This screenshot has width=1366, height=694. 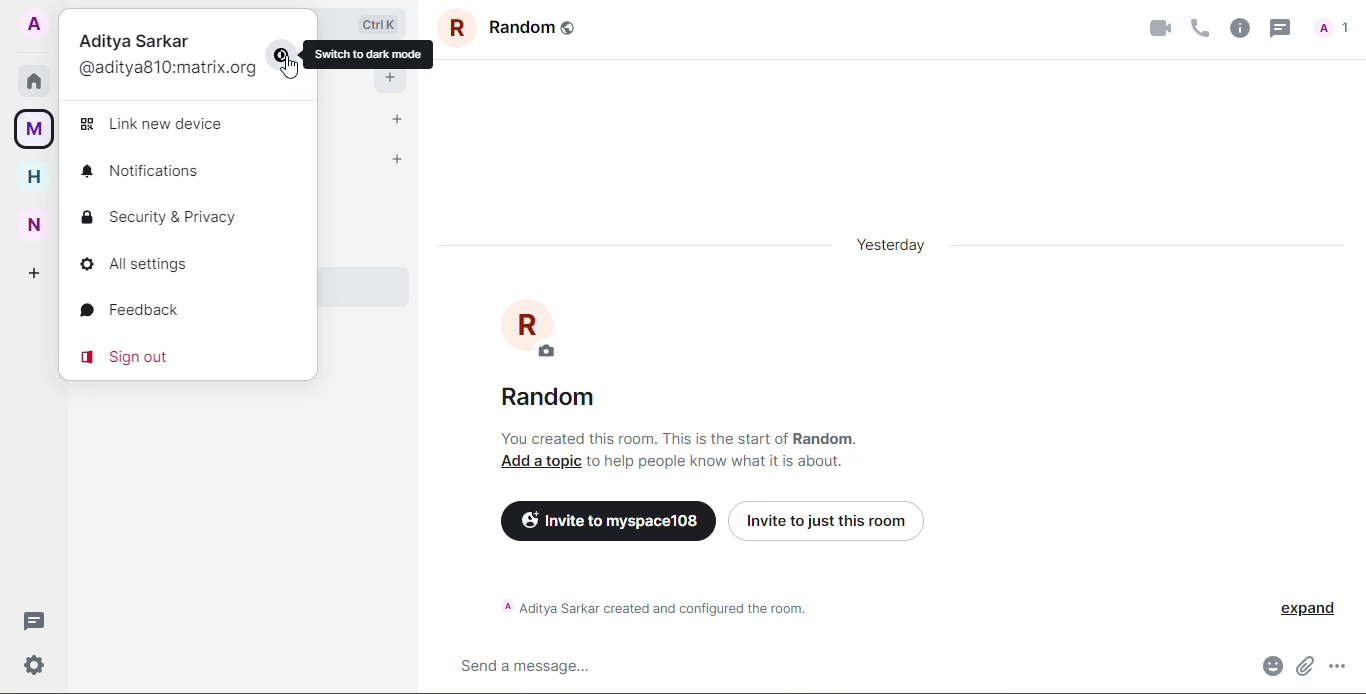 What do you see at coordinates (34, 665) in the screenshot?
I see `settigs` at bounding box center [34, 665].